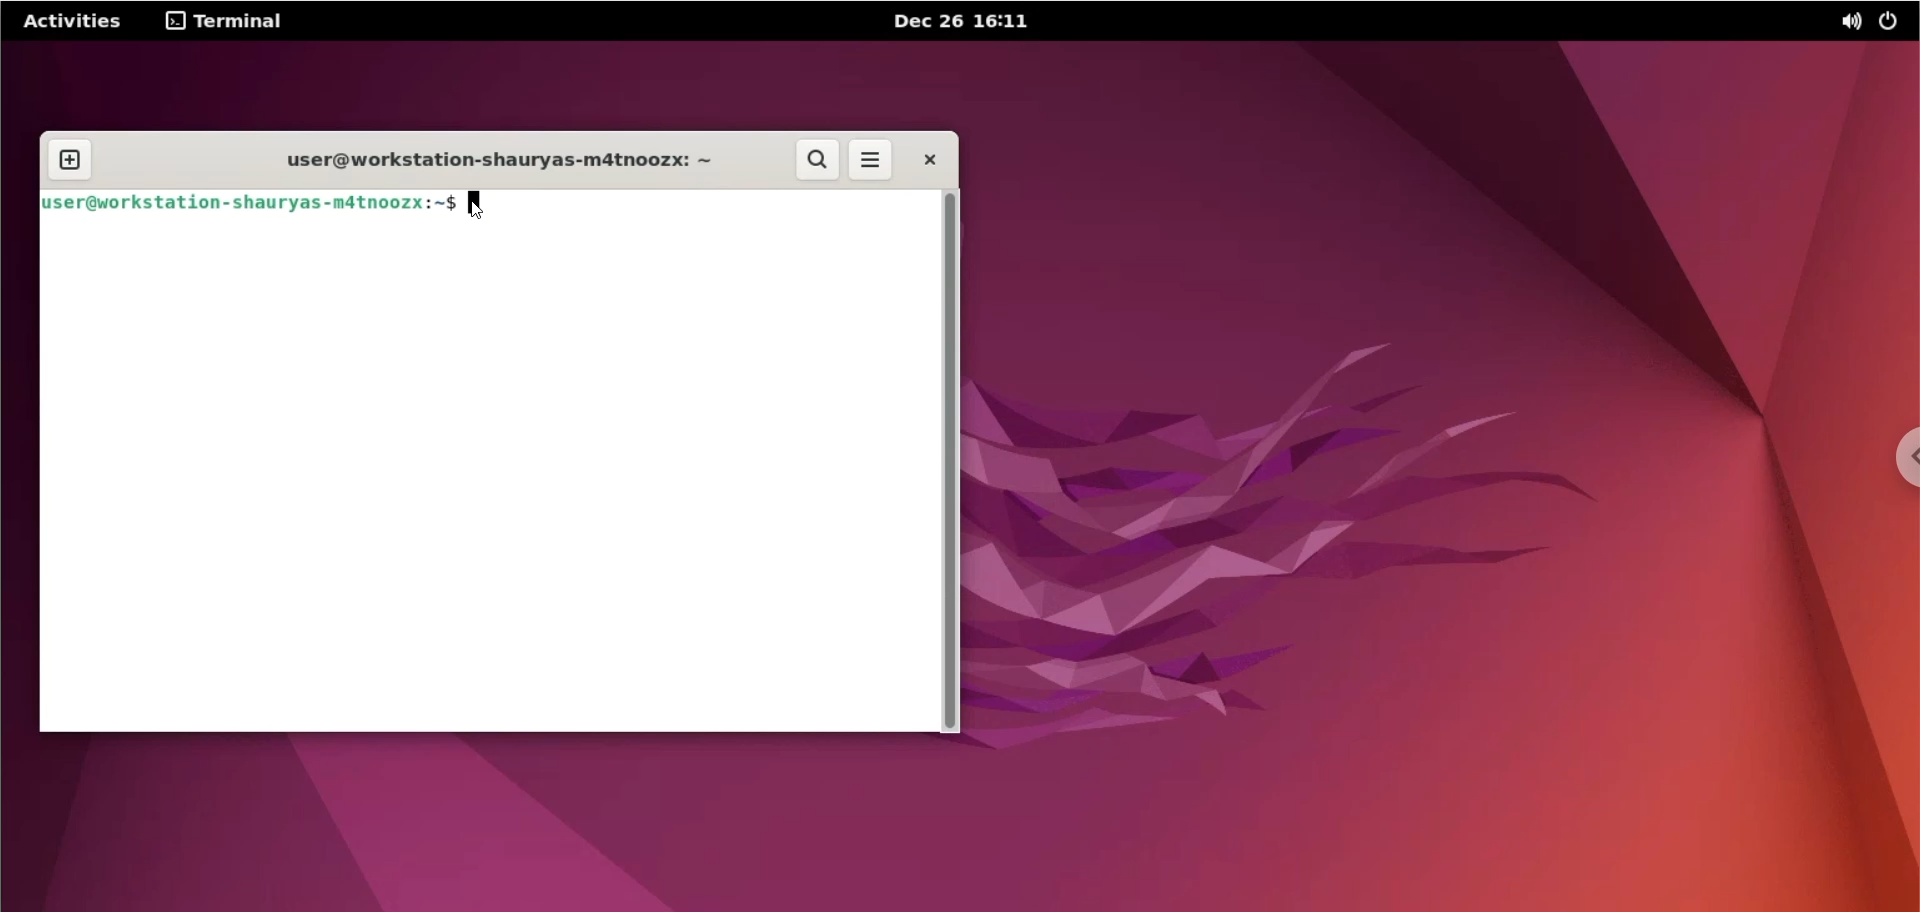 The height and width of the screenshot is (912, 1920). What do you see at coordinates (935, 160) in the screenshot?
I see `close` at bounding box center [935, 160].